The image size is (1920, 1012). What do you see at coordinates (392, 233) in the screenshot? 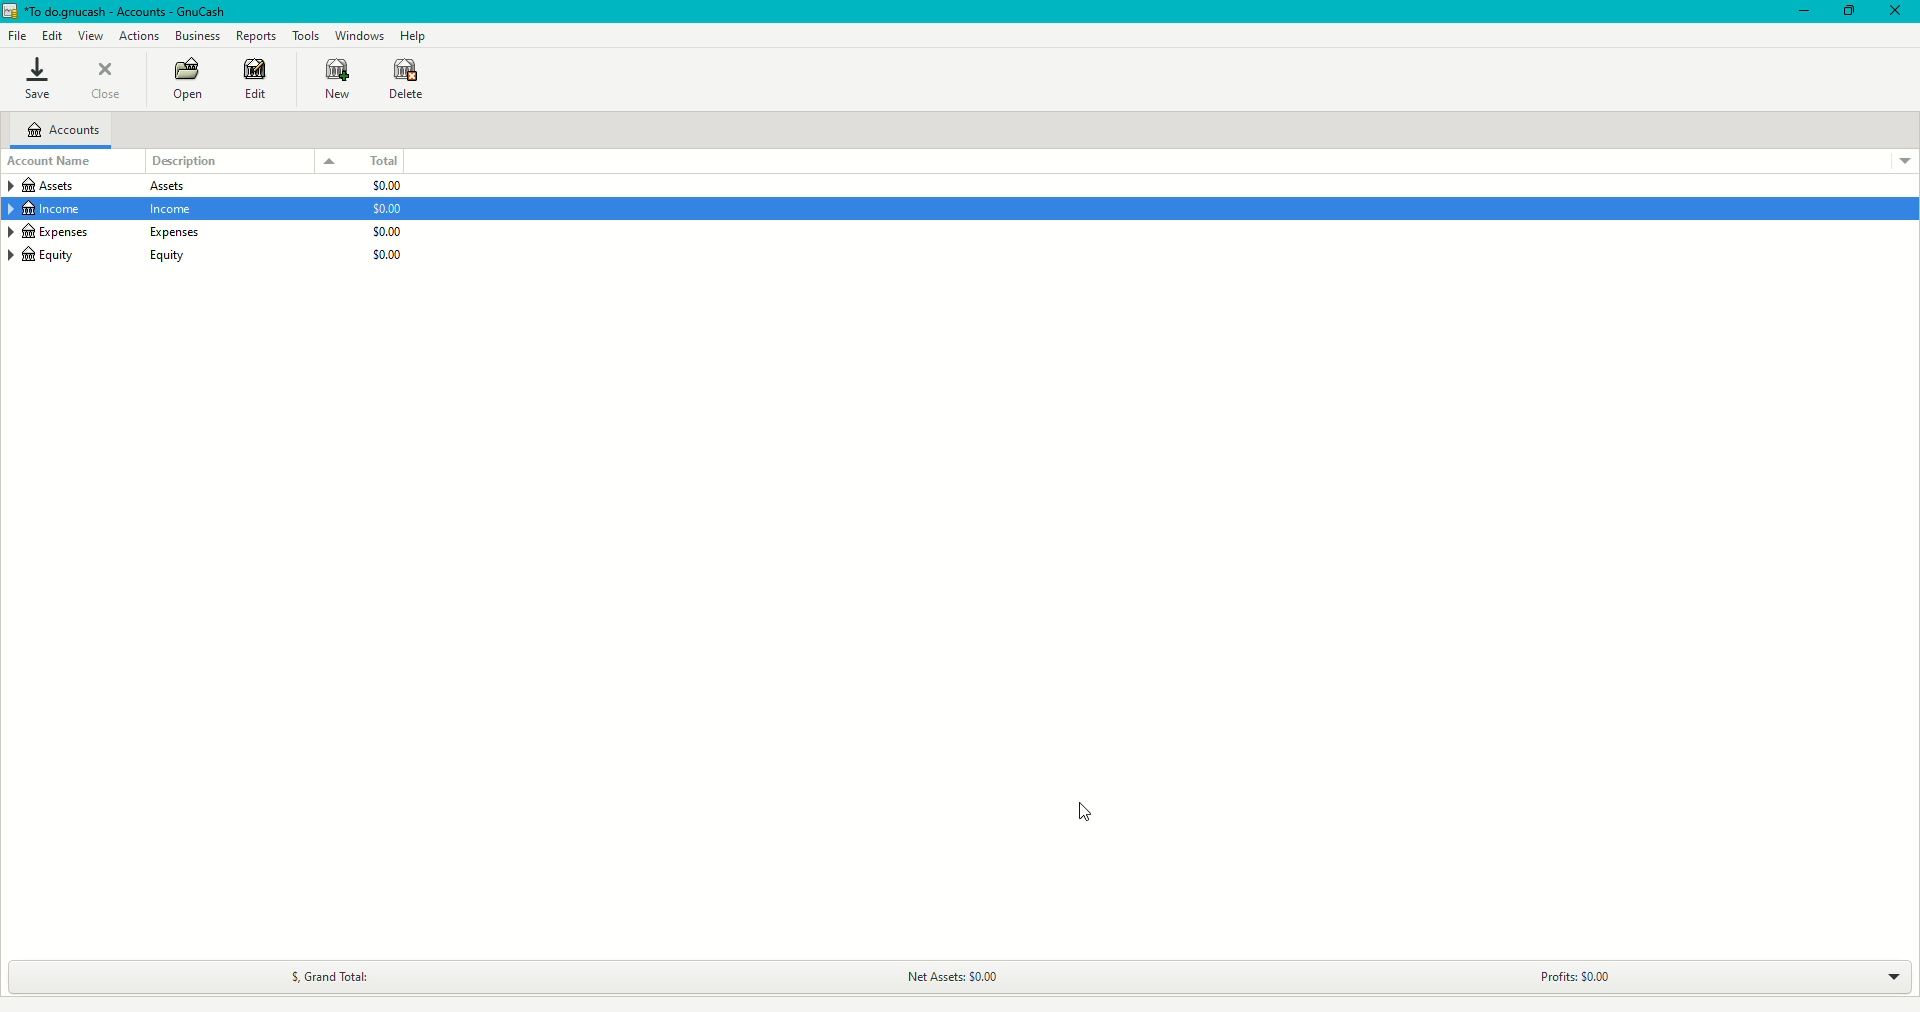
I see `$0` at bounding box center [392, 233].